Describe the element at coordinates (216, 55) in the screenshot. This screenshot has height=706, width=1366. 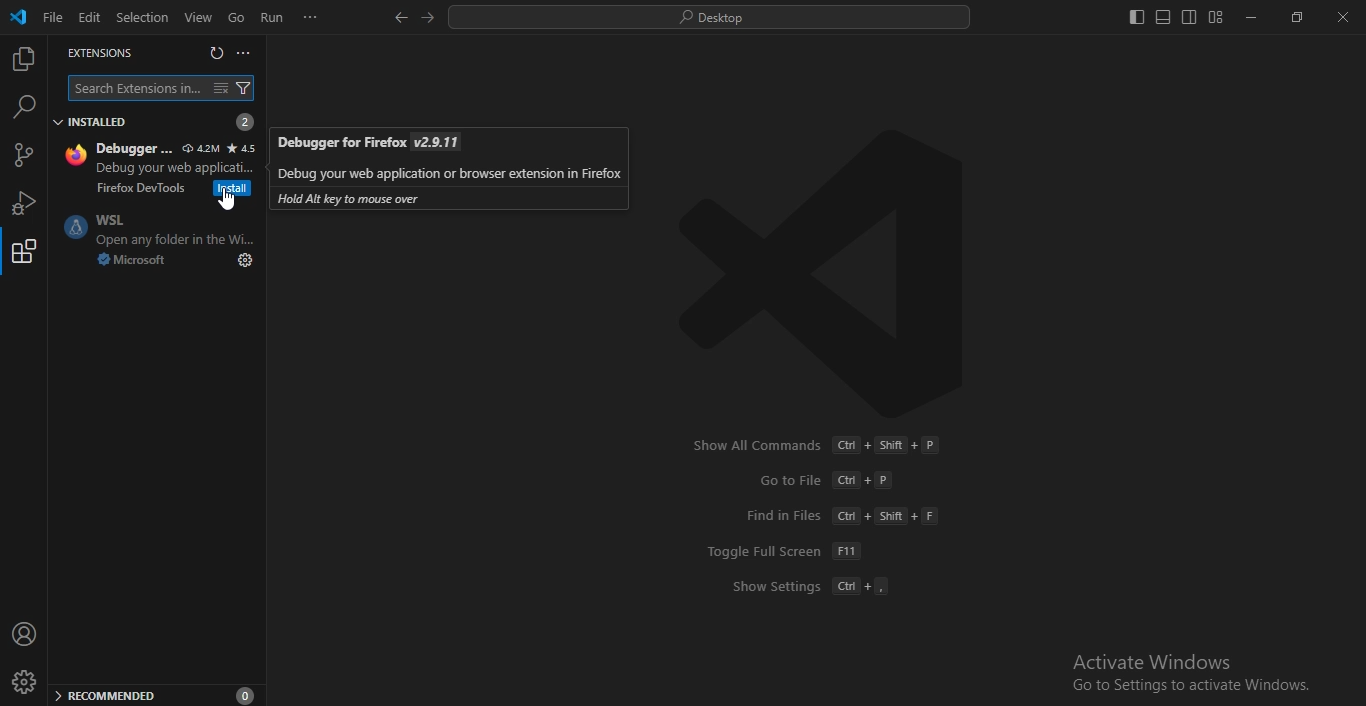
I see `refresh` at that location.